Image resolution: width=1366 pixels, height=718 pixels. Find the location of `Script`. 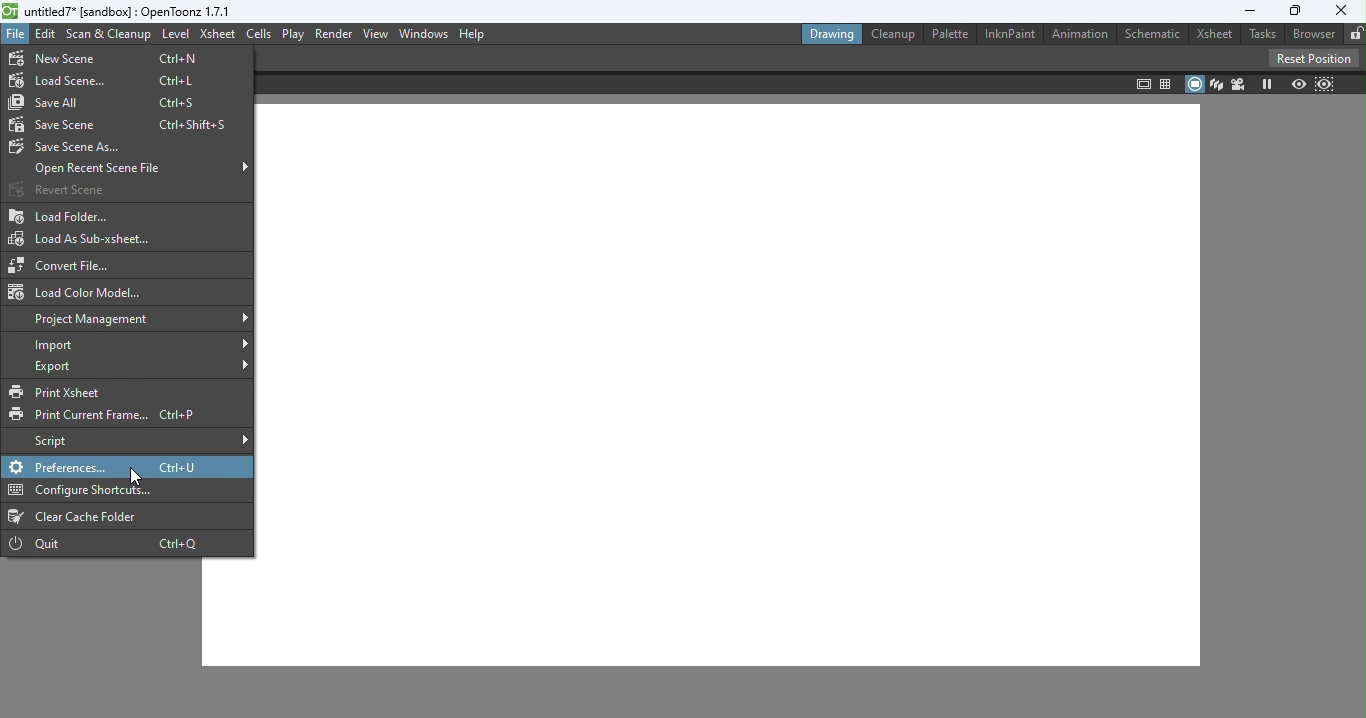

Script is located at coordinates (141, 441).